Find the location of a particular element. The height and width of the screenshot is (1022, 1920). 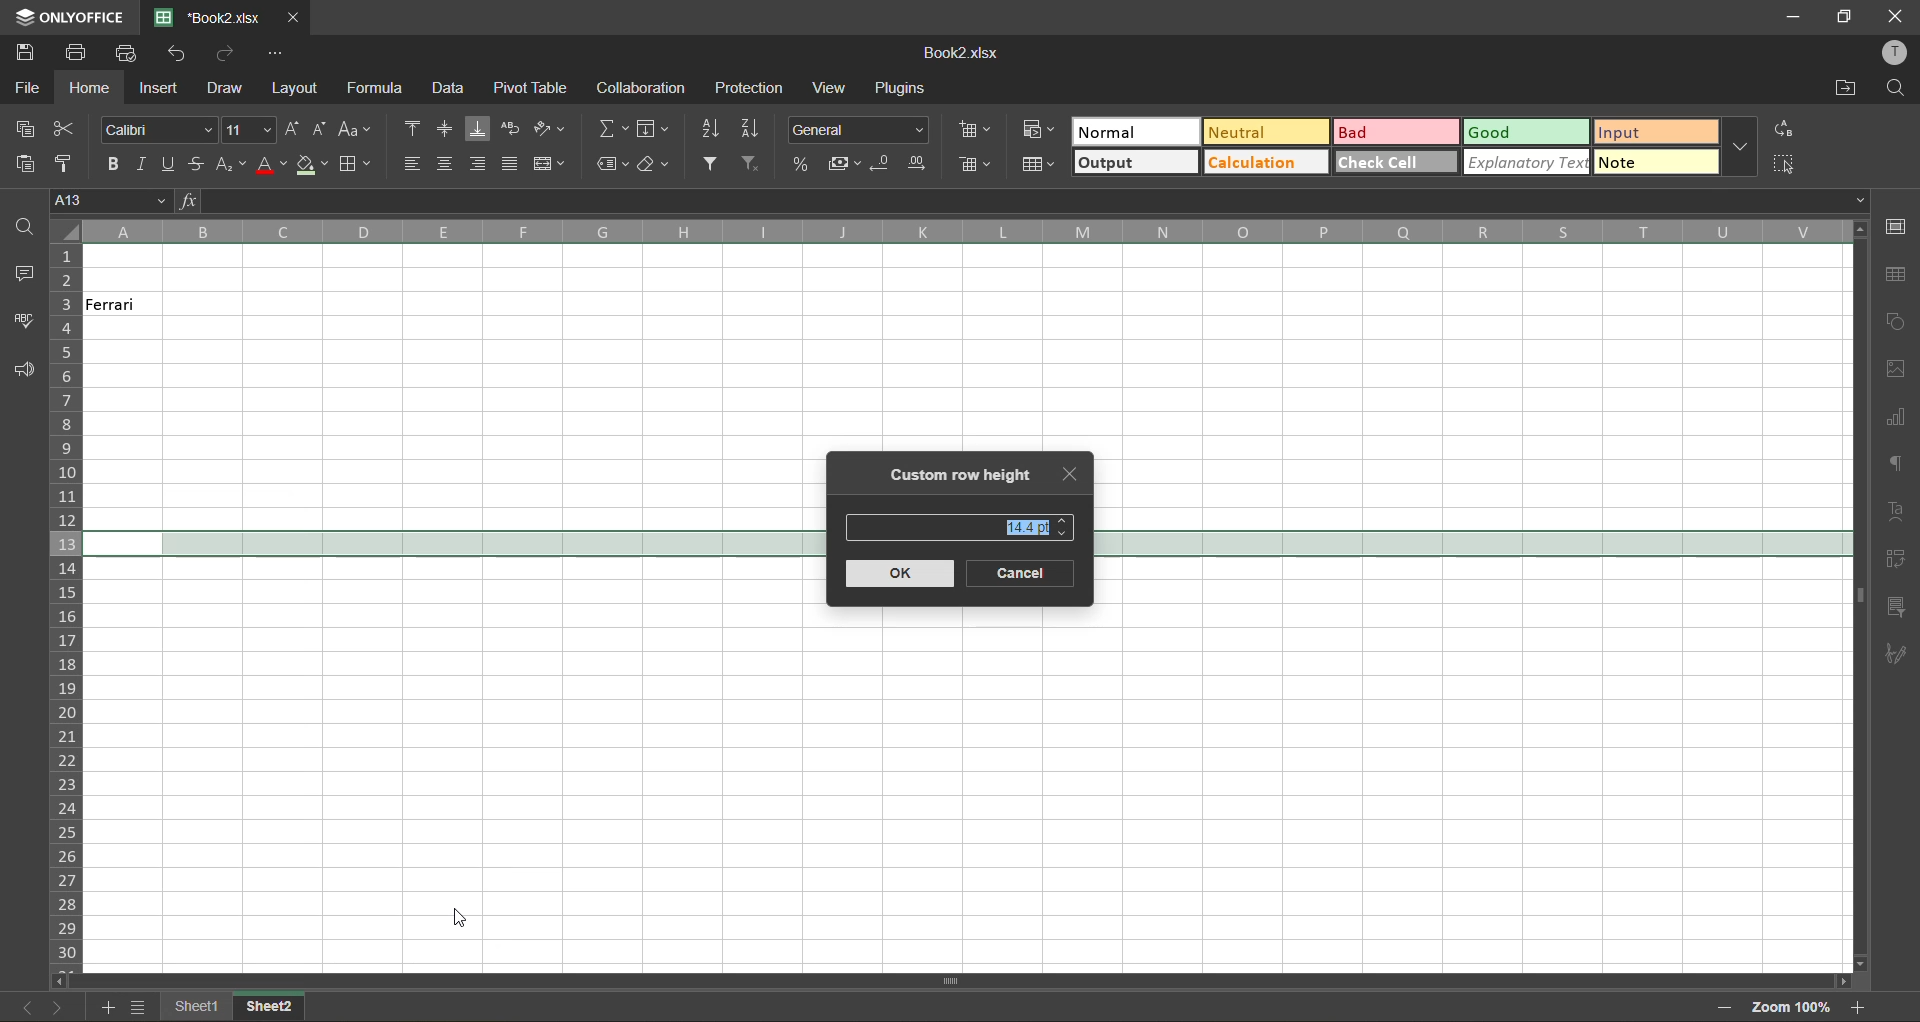

fx is located at coordinates (191, 200).